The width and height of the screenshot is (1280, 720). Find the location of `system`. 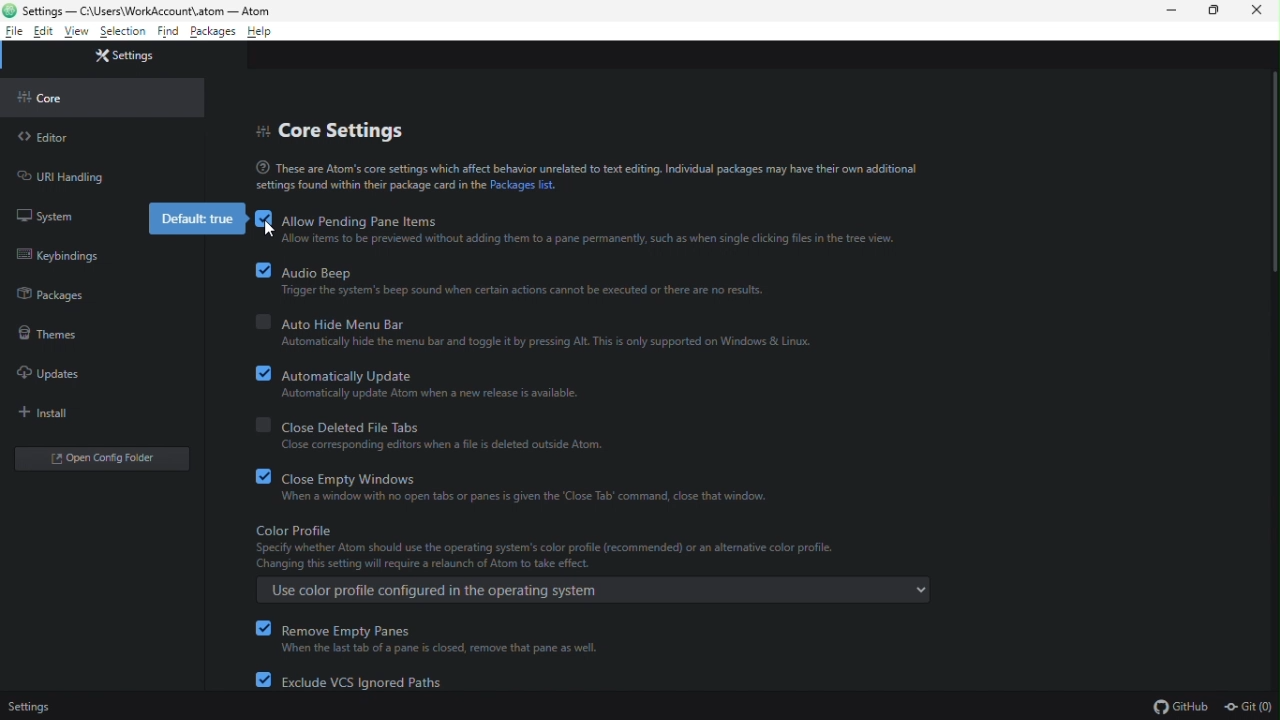

system is located at coordinates (48, 213).